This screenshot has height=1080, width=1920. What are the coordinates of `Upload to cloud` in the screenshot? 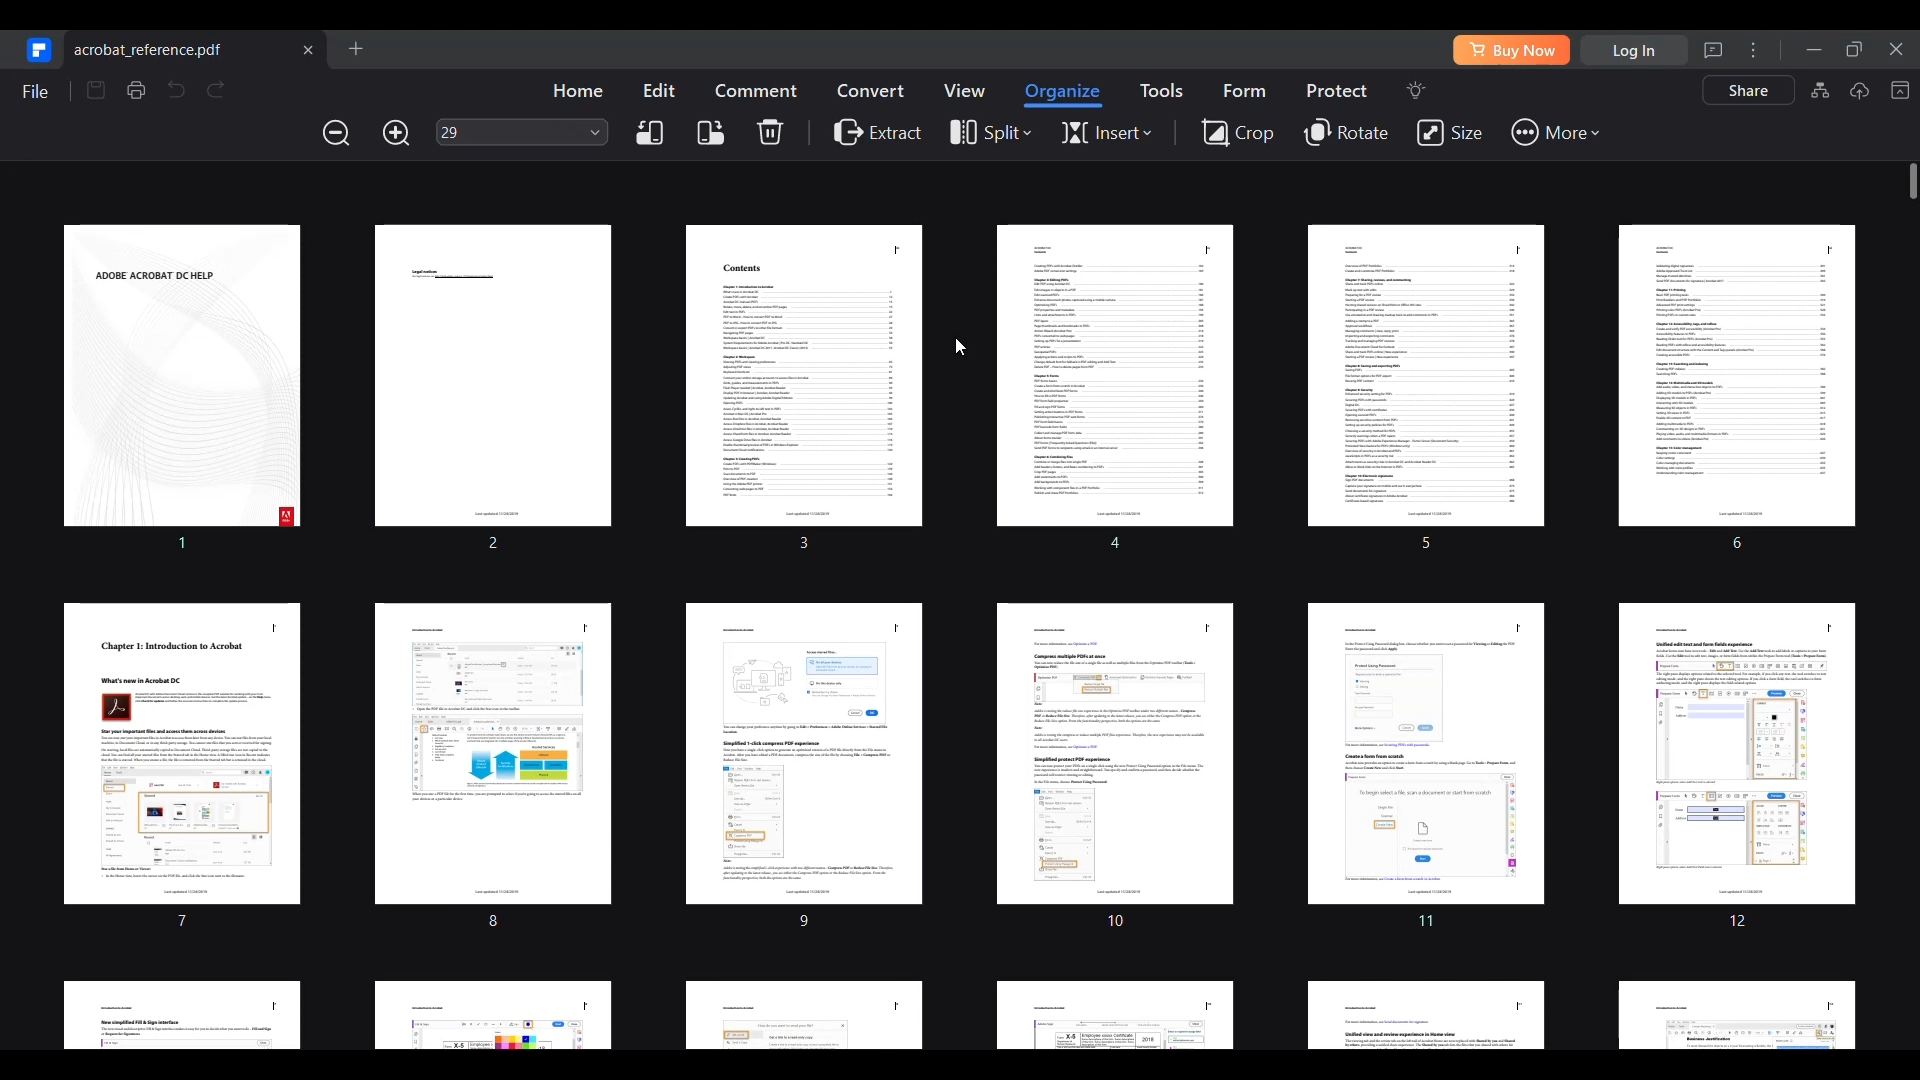 It's located at (1859, 90).